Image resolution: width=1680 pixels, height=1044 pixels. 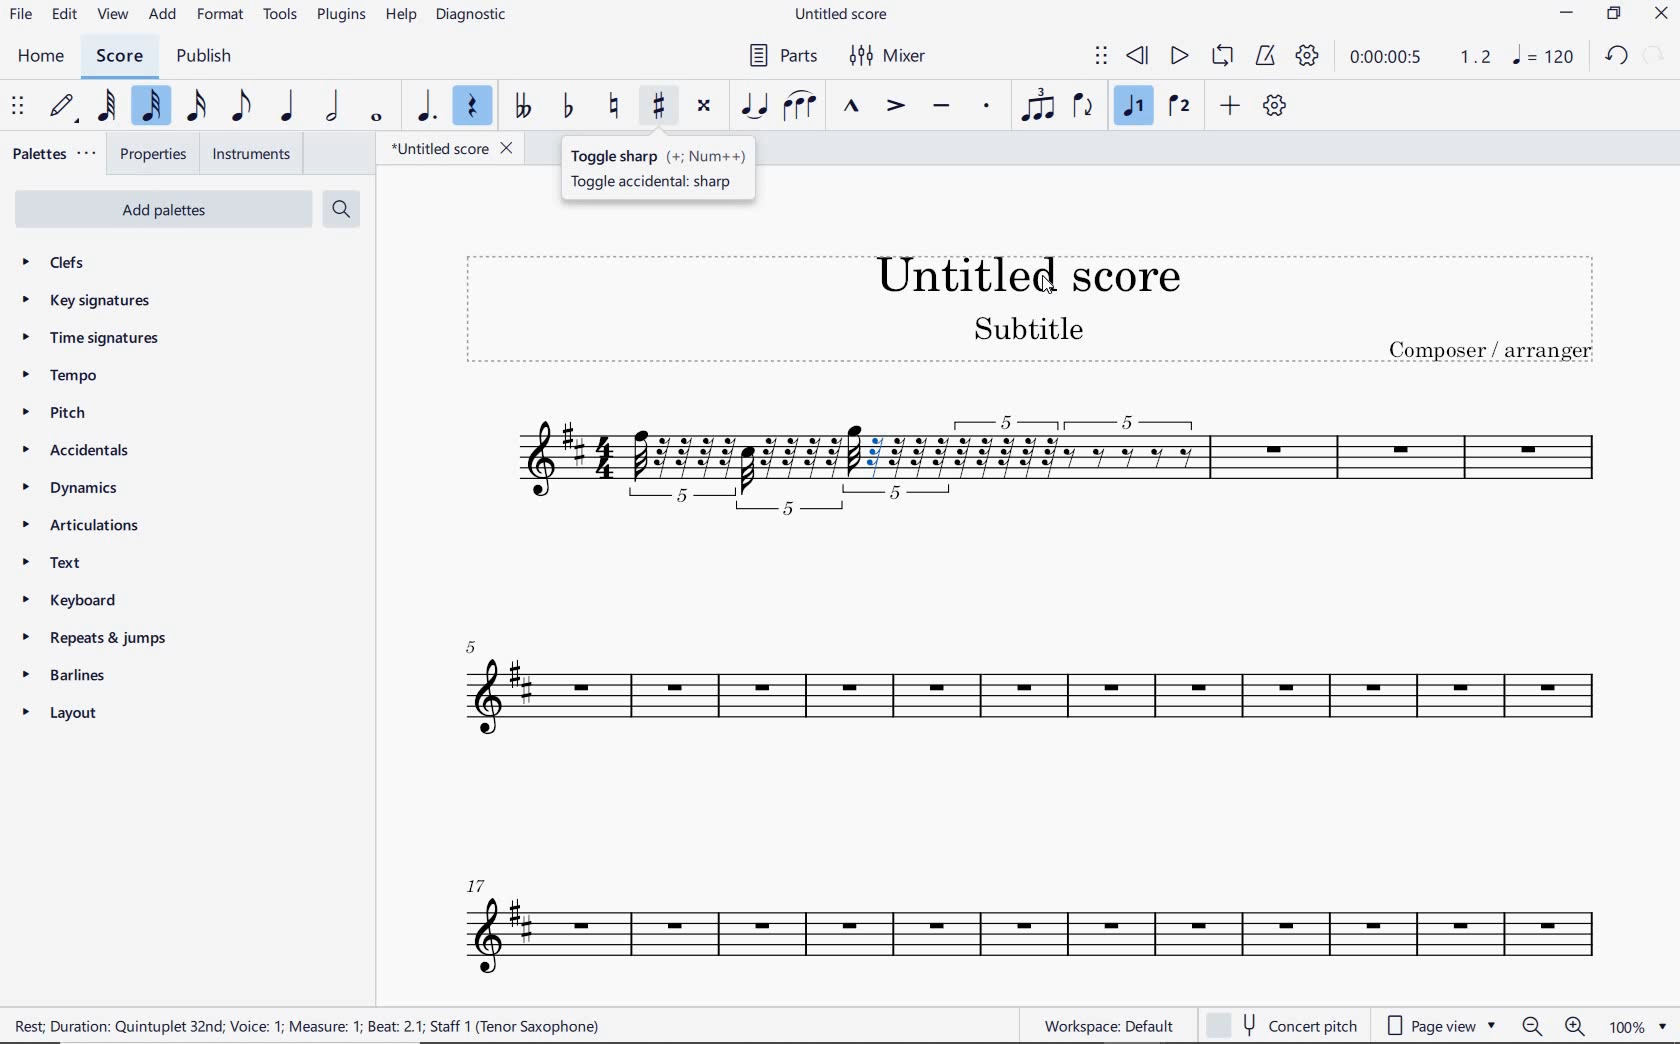 I want to click on TEXT, so click(x=86, y=565).